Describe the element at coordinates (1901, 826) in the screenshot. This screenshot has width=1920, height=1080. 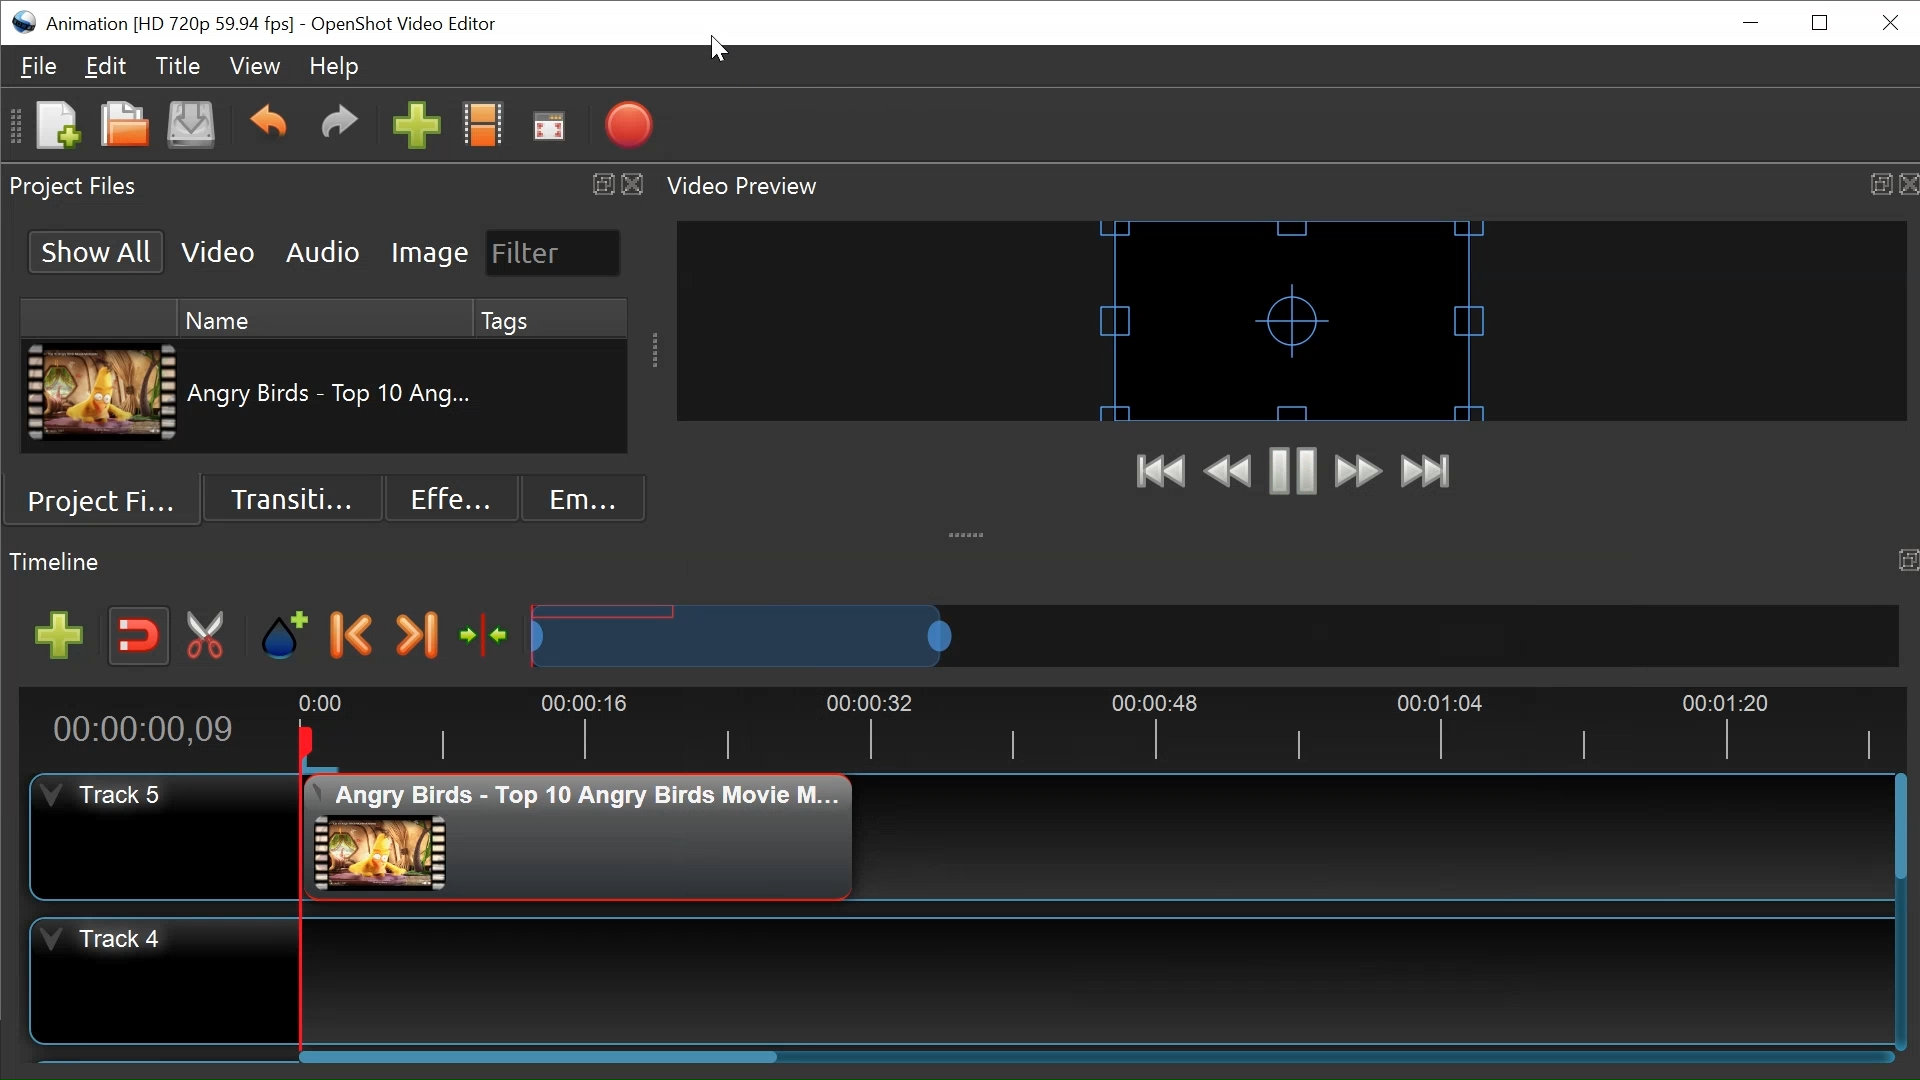
I see `Horizontal Scroll bar` at that location.